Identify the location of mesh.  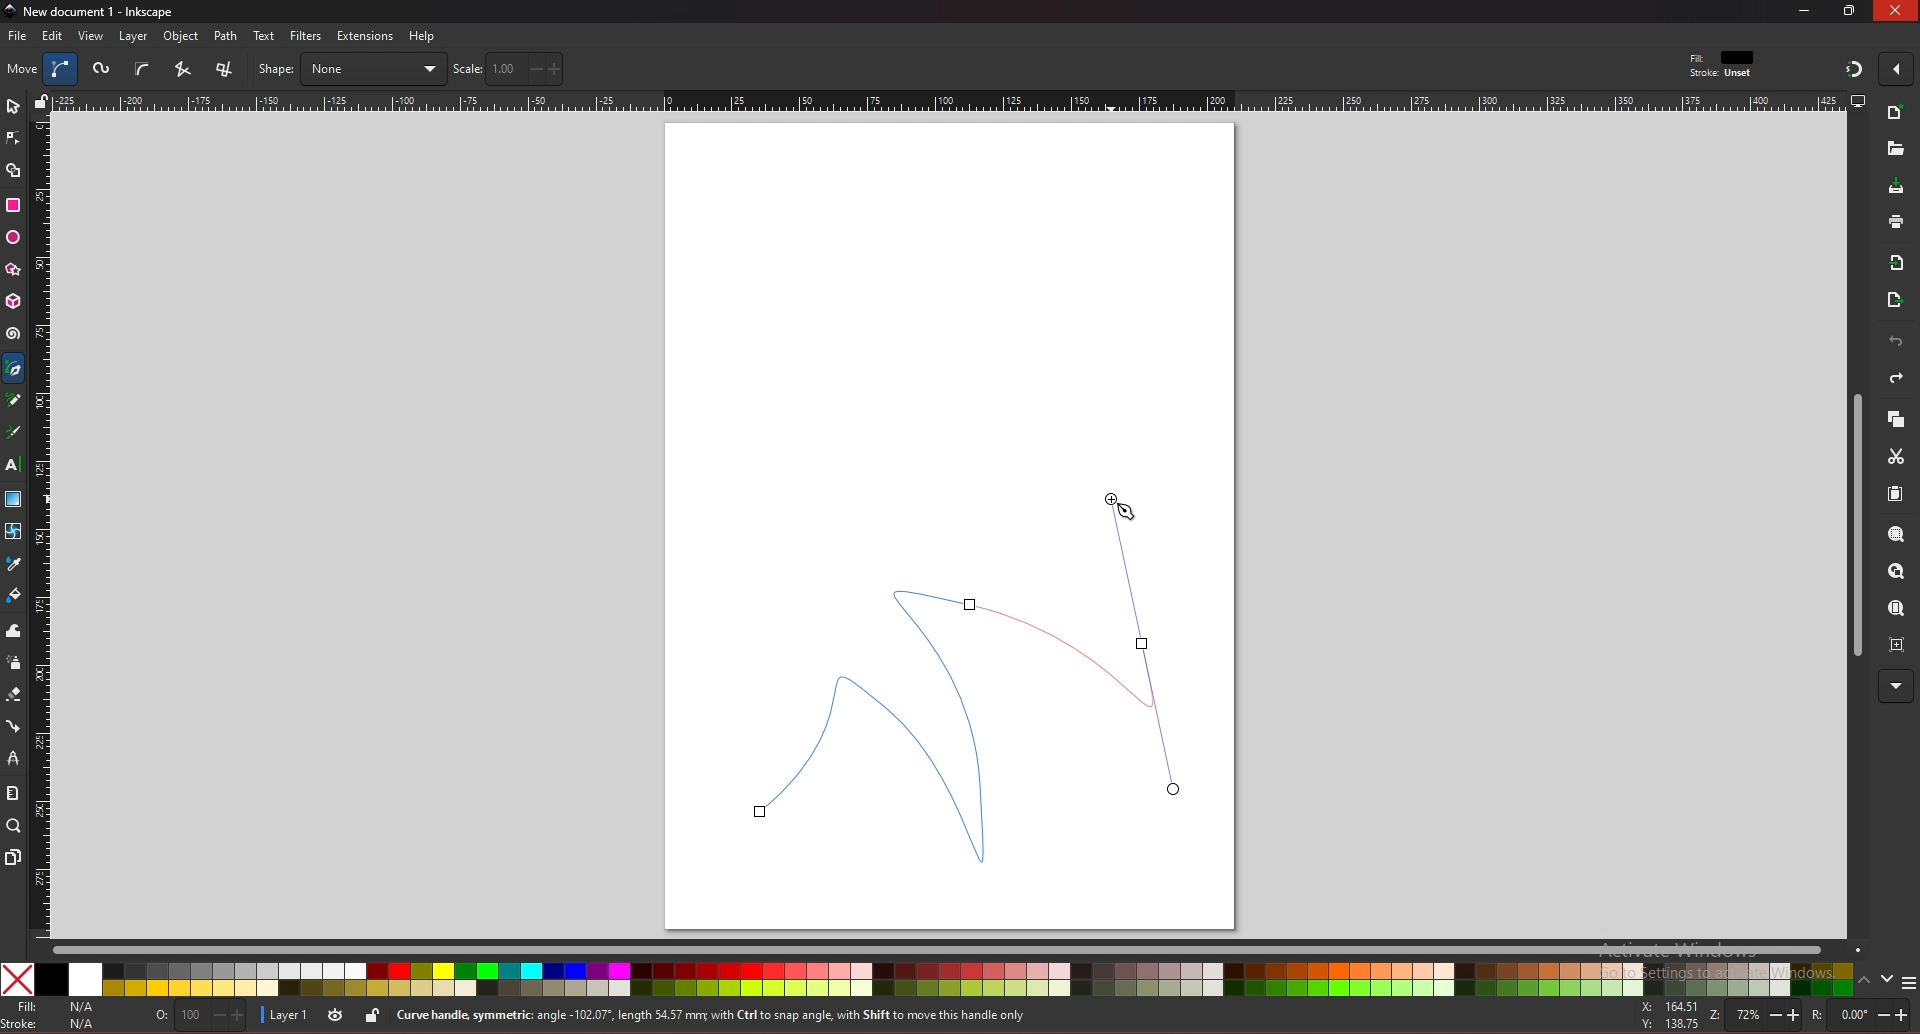
(12, 531).